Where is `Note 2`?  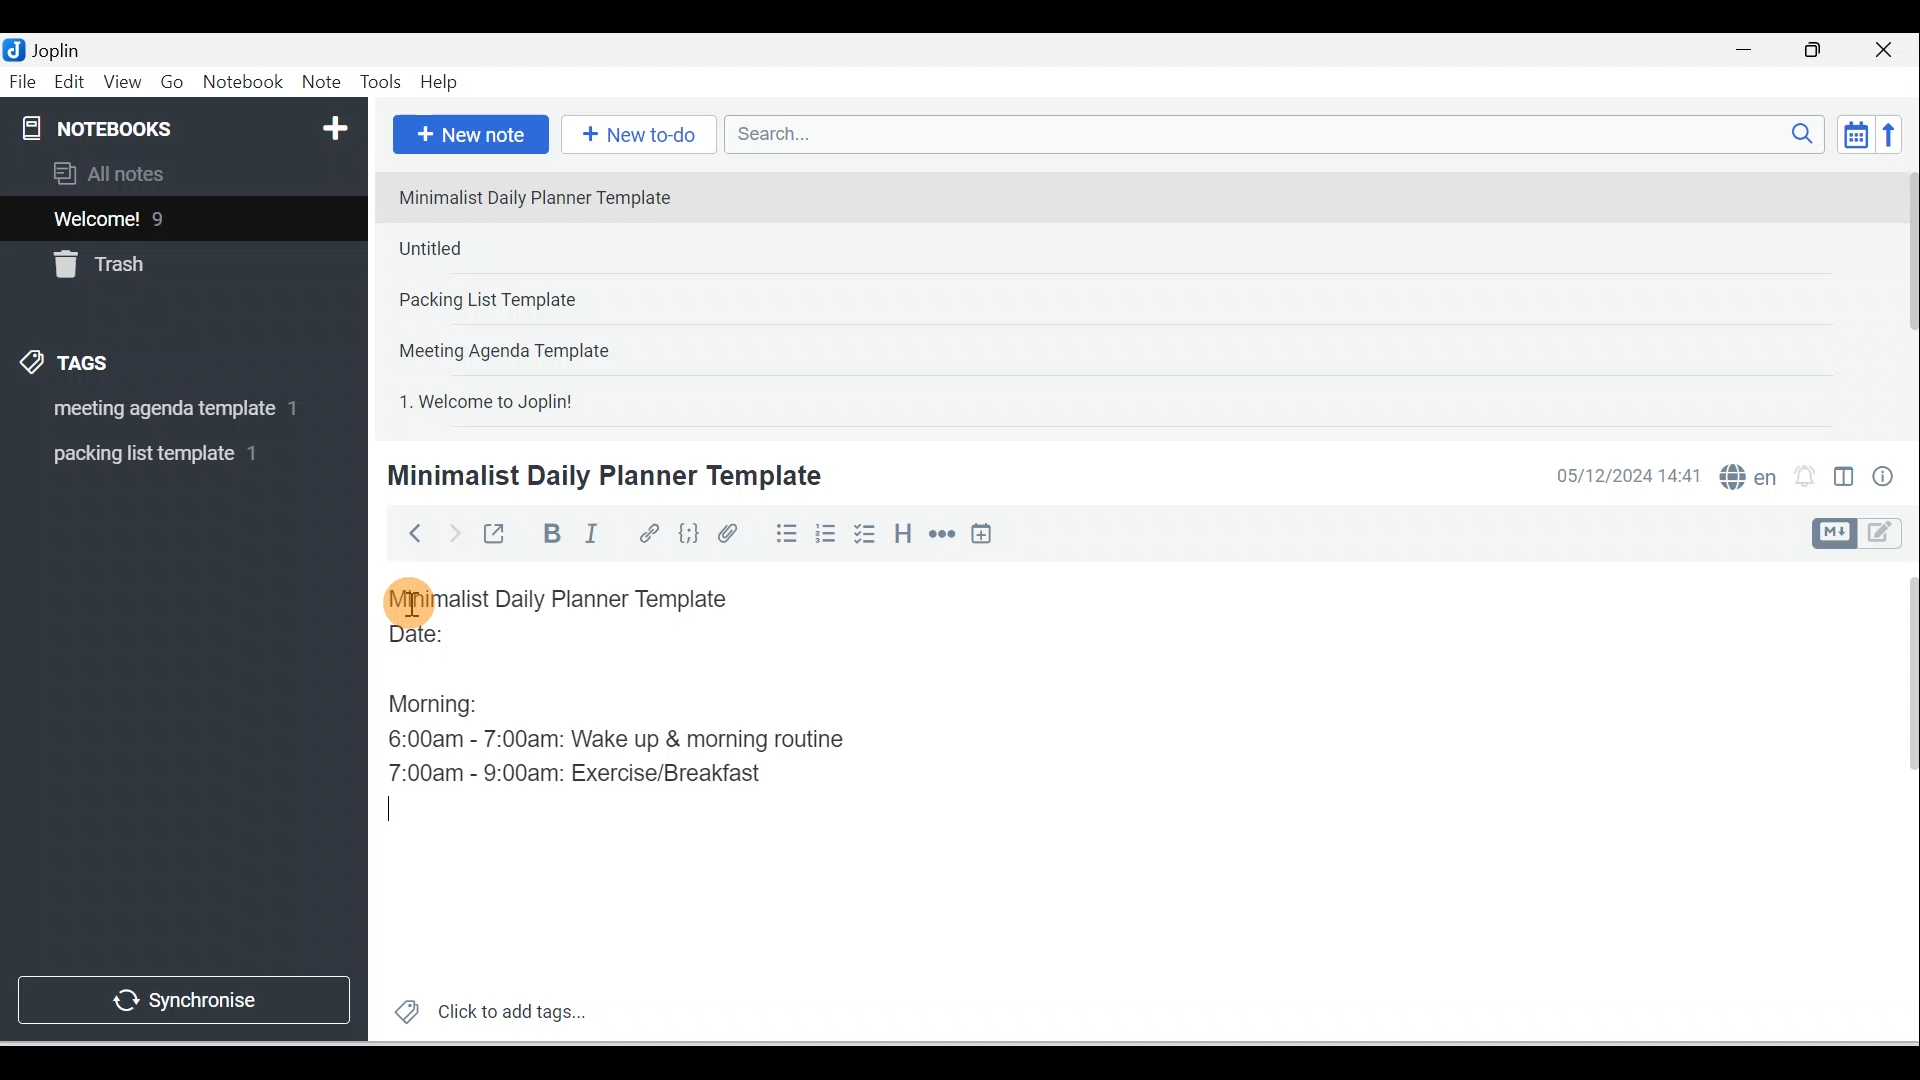 Note 2 is located at coordinates (529, 248).